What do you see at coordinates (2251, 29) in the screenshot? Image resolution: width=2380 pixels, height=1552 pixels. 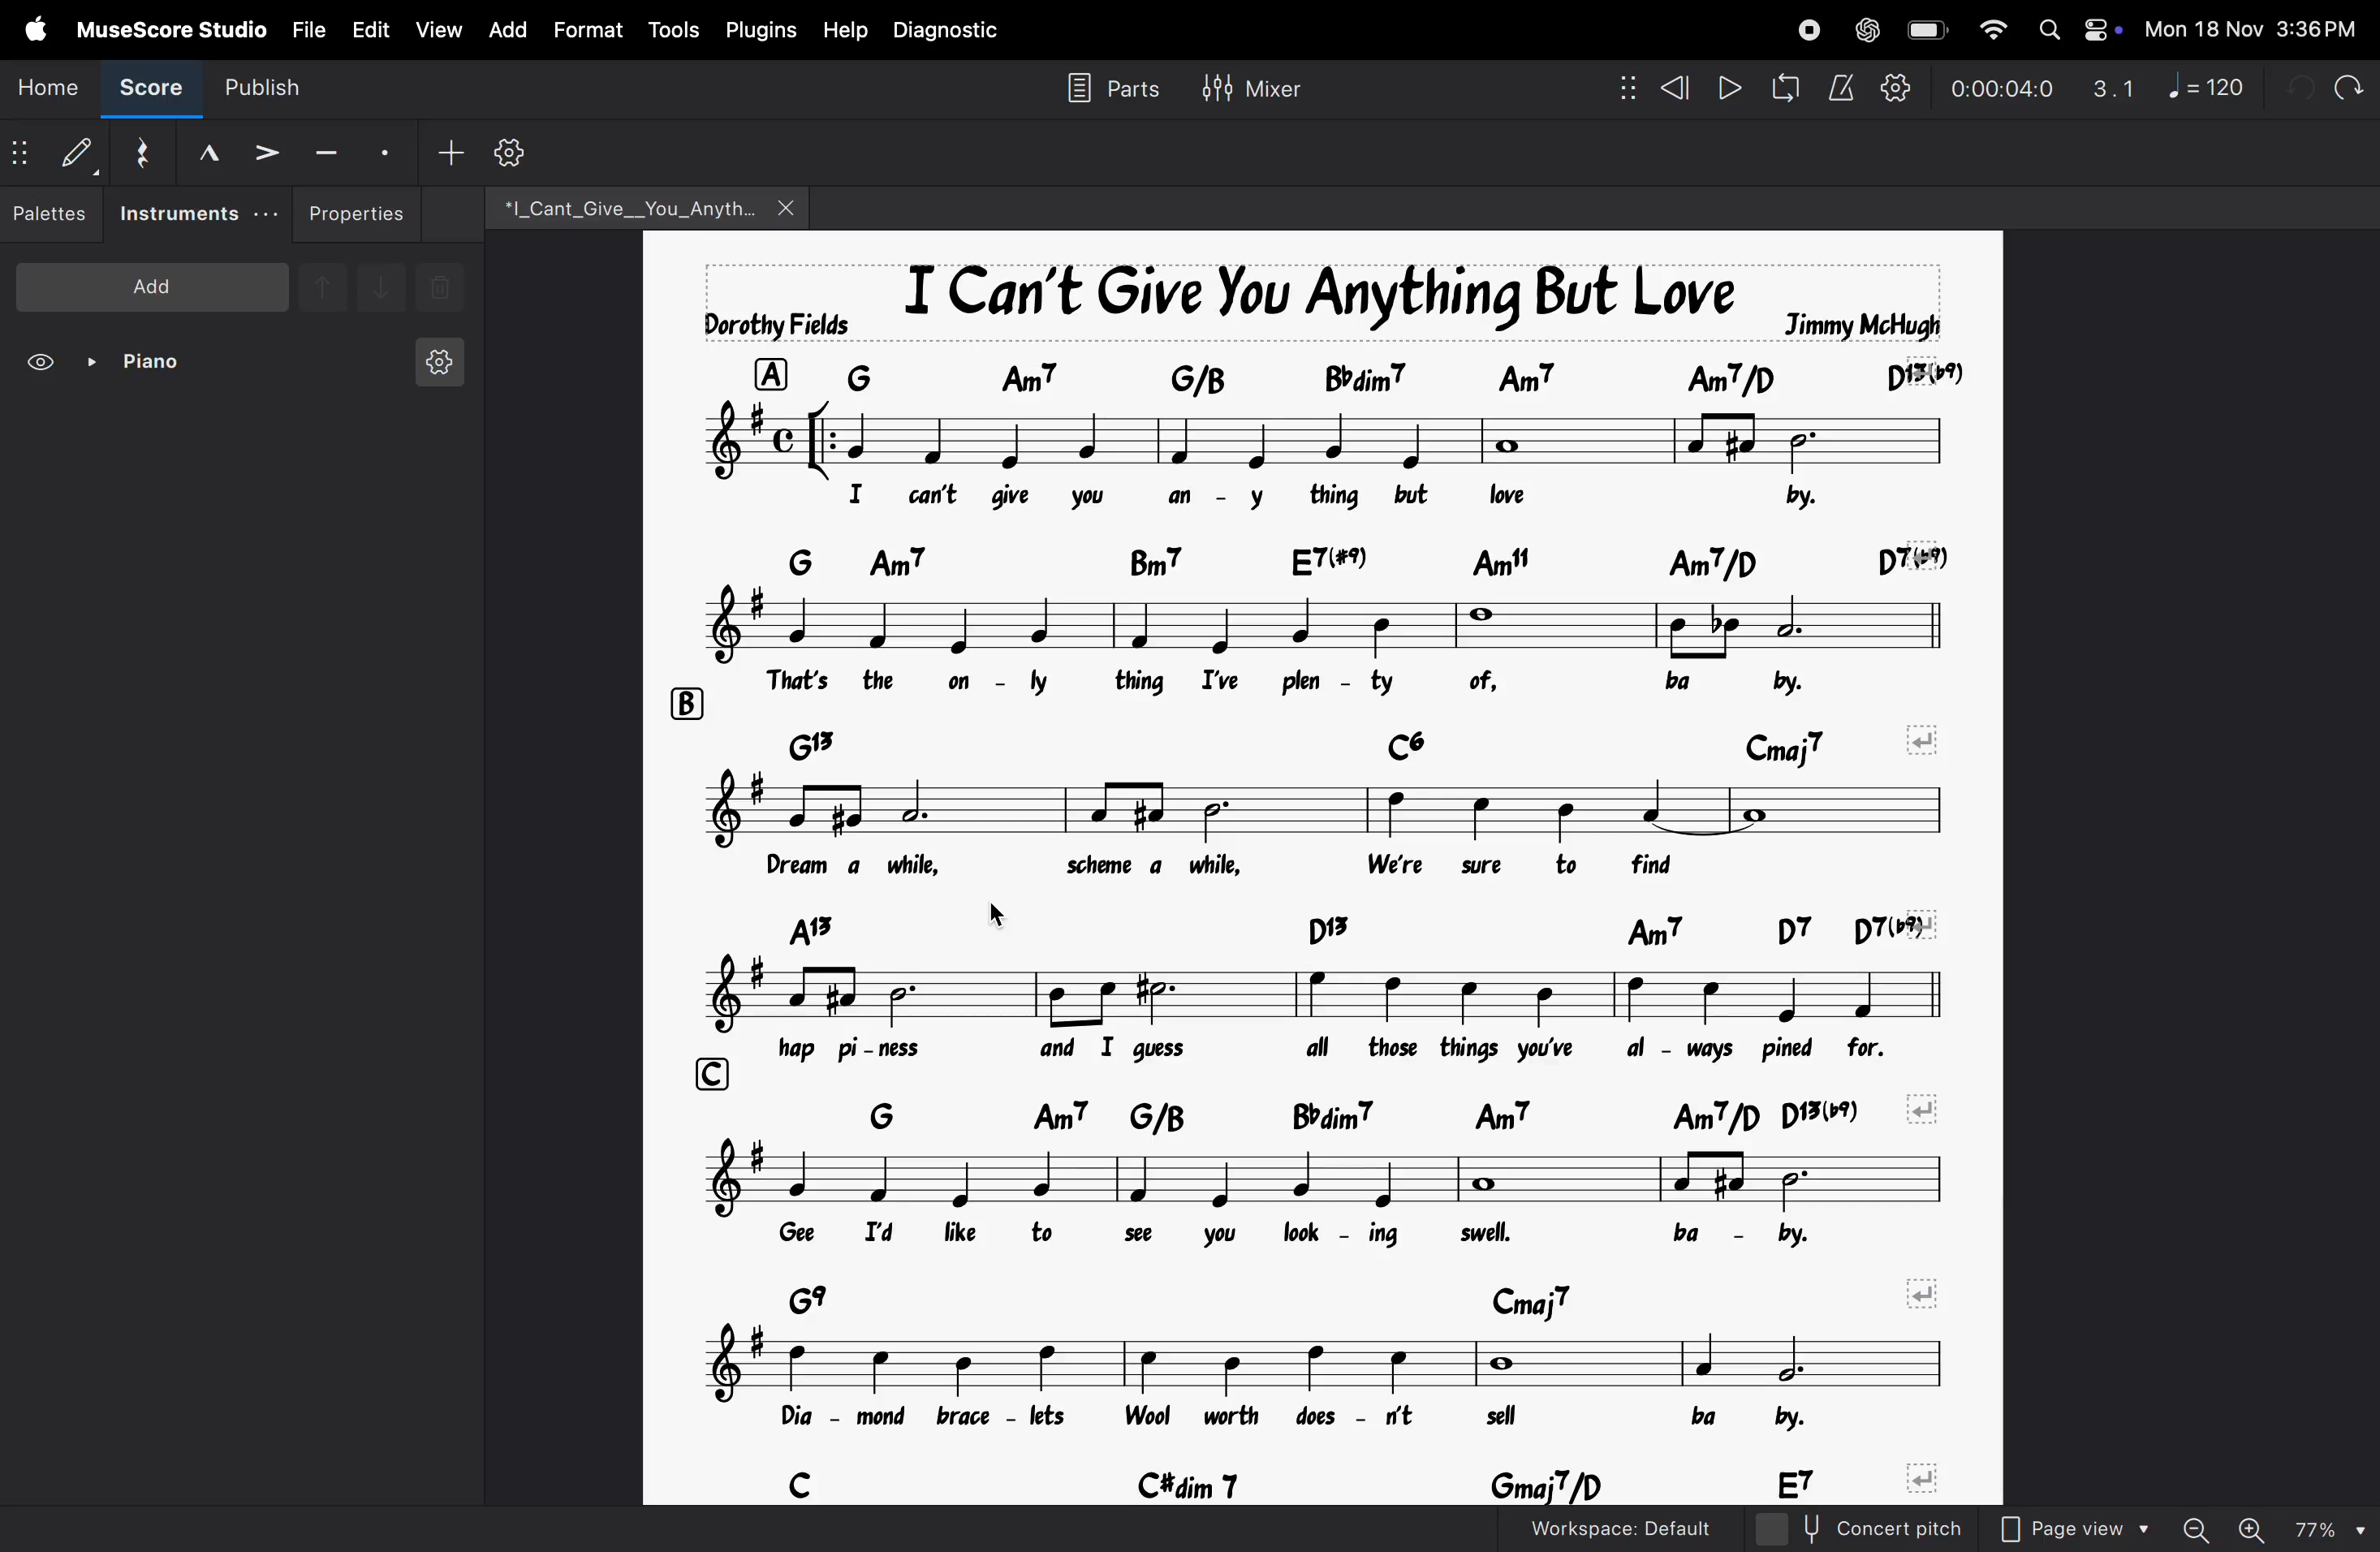 I see `date and time` at bounding box center [2251, 29].